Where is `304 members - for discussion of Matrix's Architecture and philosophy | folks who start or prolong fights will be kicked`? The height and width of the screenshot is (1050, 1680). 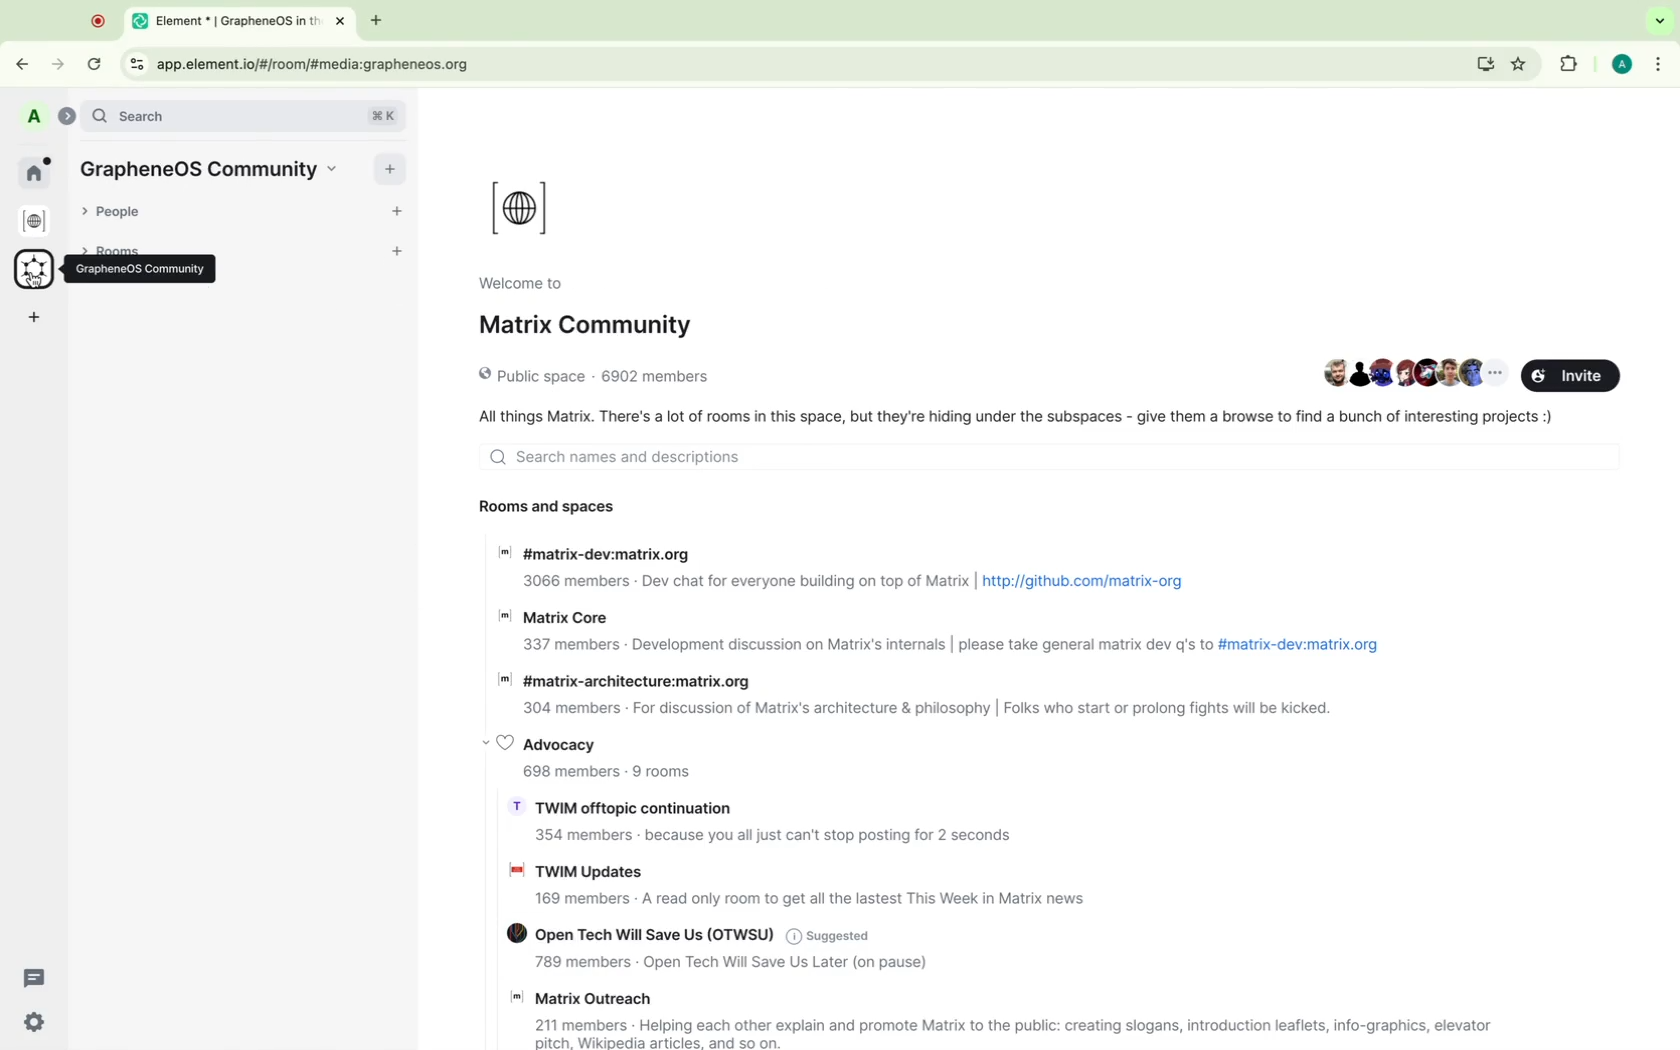 304 members - for discussion of Matrix's Architecture and philosophy | folks who start or prolong fights will be kicked is located at coordinates (915, 709).